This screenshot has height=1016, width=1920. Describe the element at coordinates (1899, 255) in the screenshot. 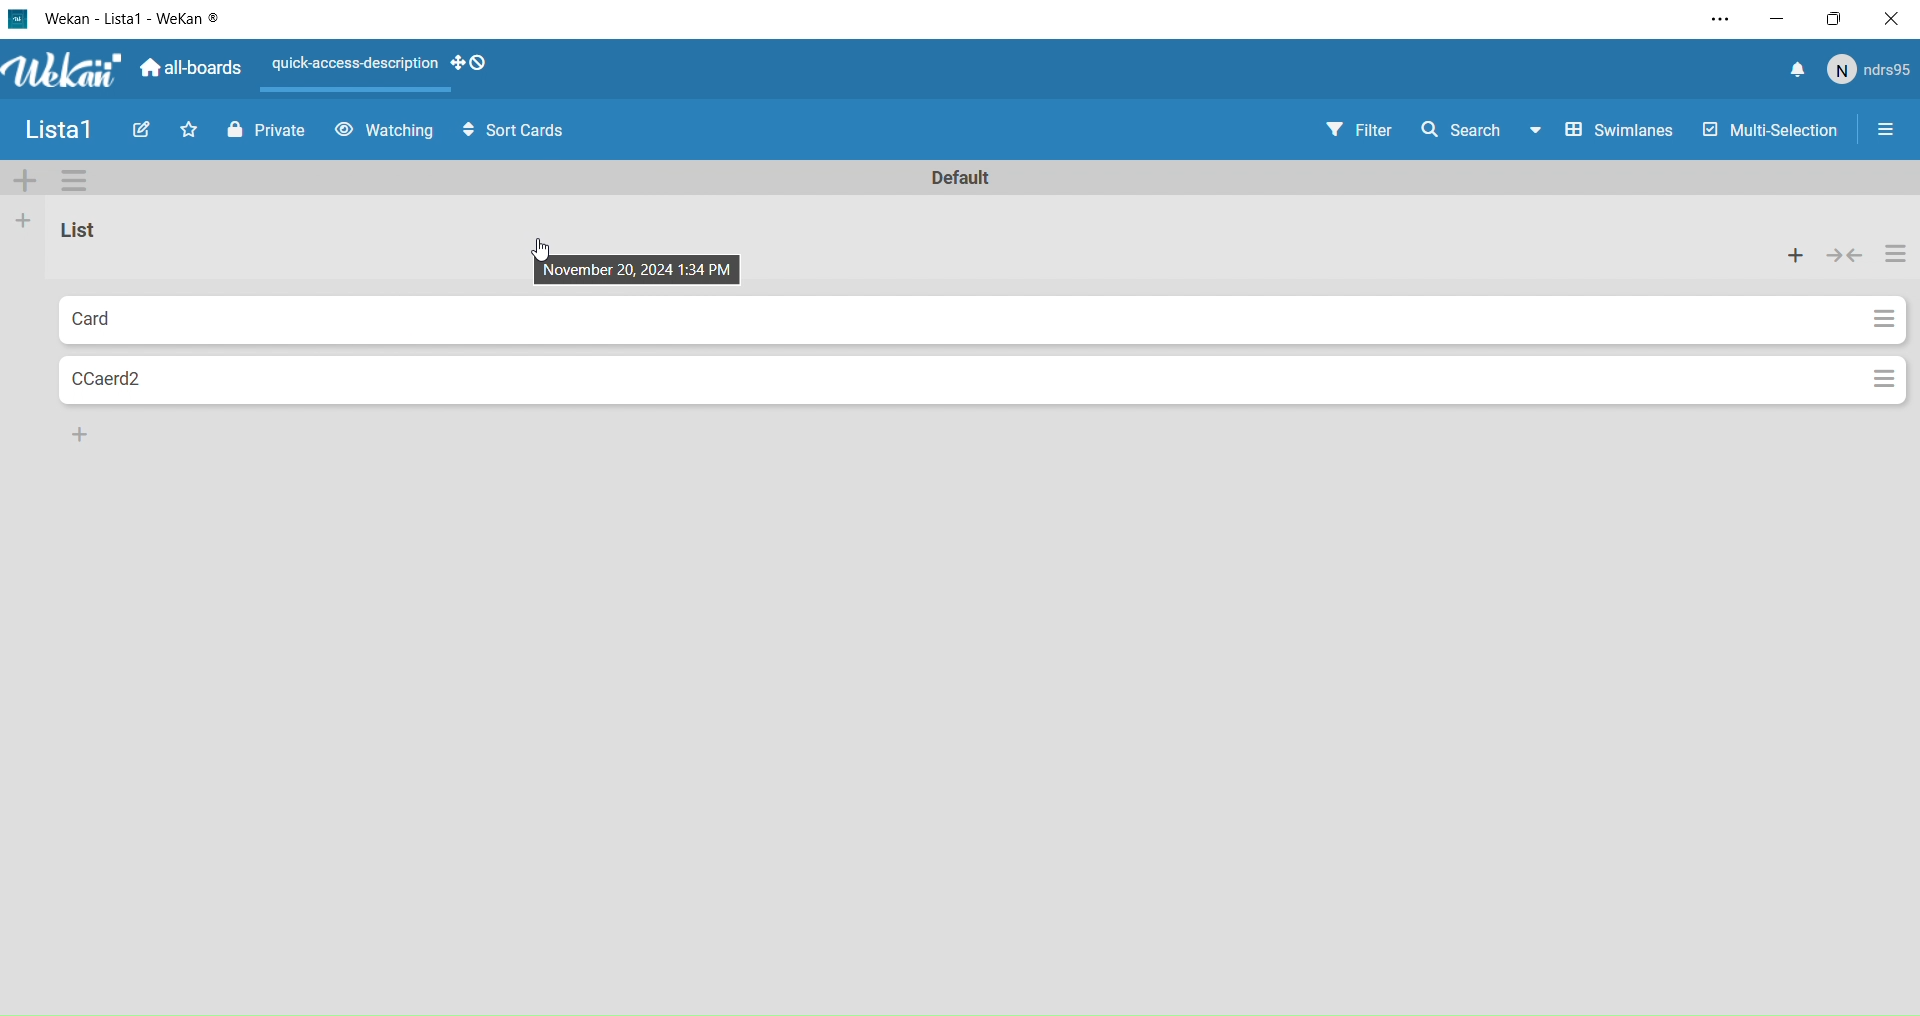

I see `Options` at that location.